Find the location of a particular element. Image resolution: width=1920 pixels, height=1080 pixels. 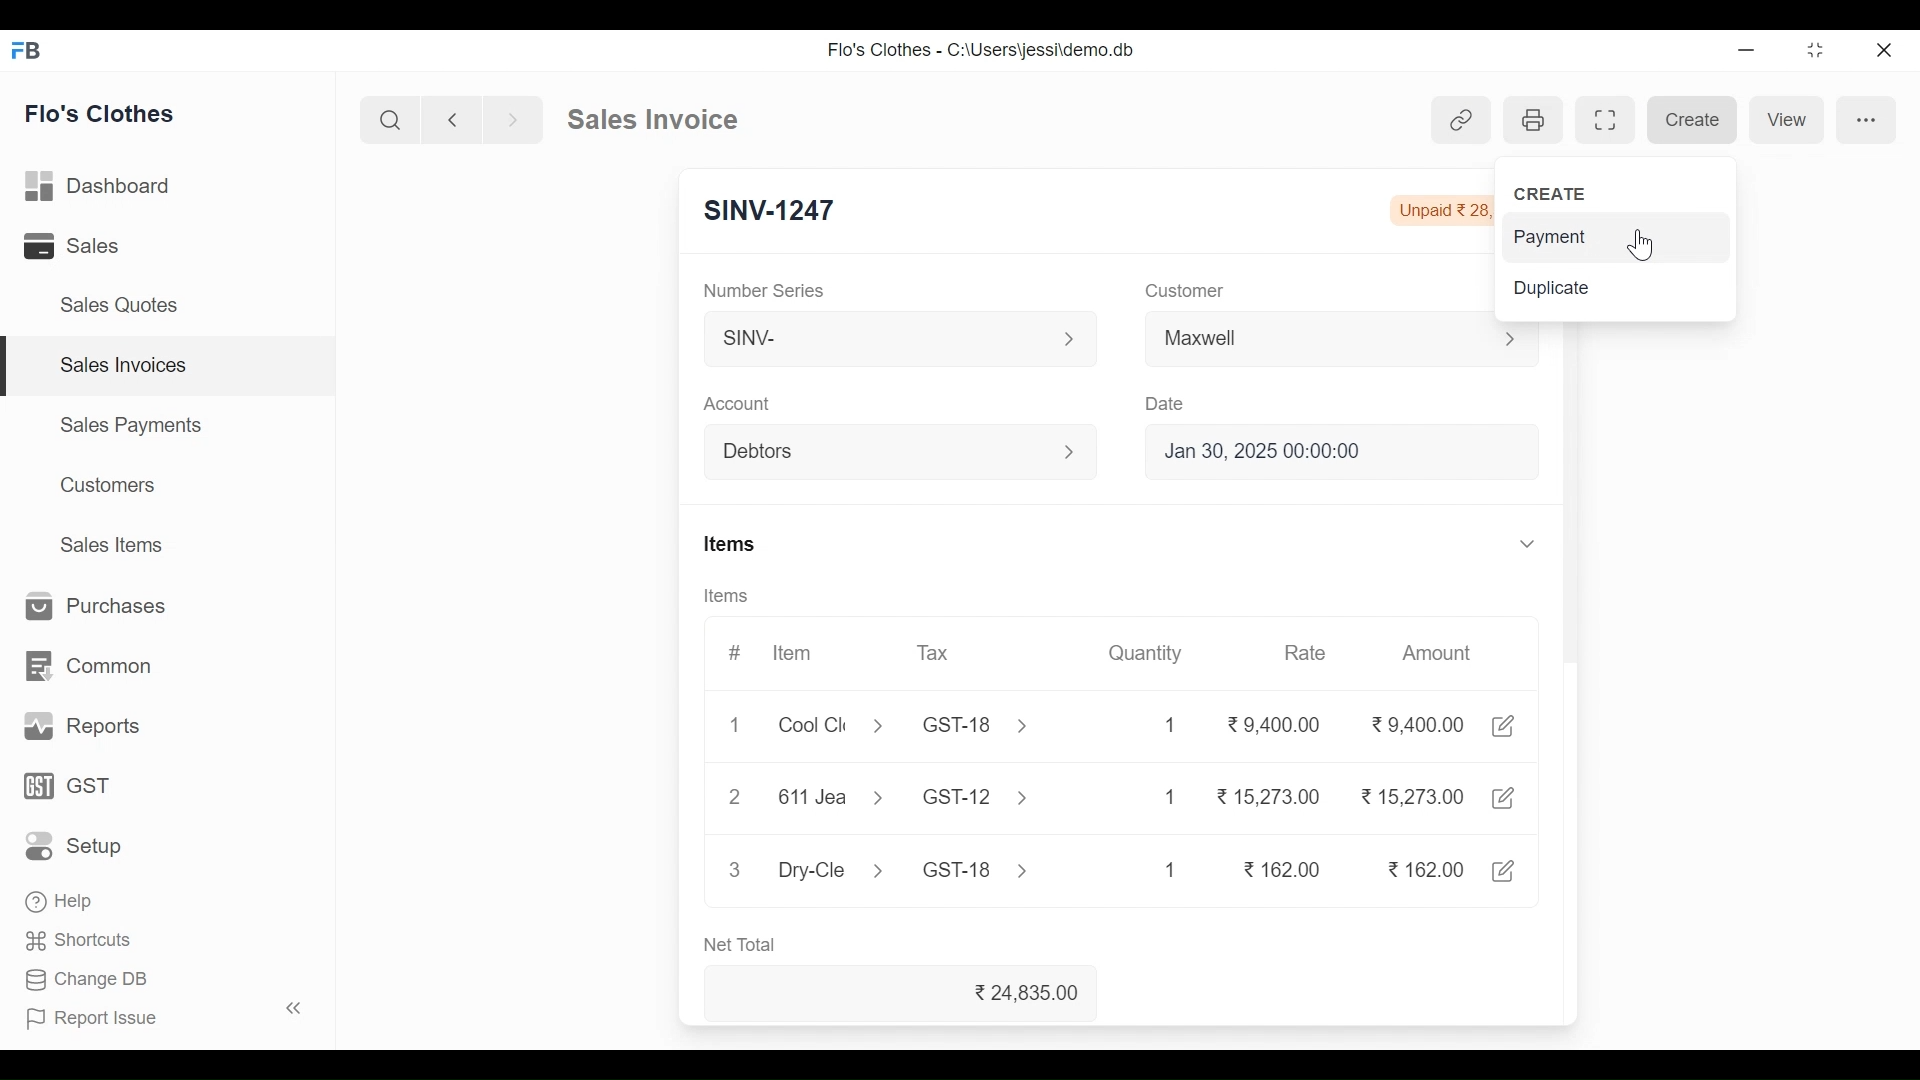

Reports is located at coordinates (78, 727).